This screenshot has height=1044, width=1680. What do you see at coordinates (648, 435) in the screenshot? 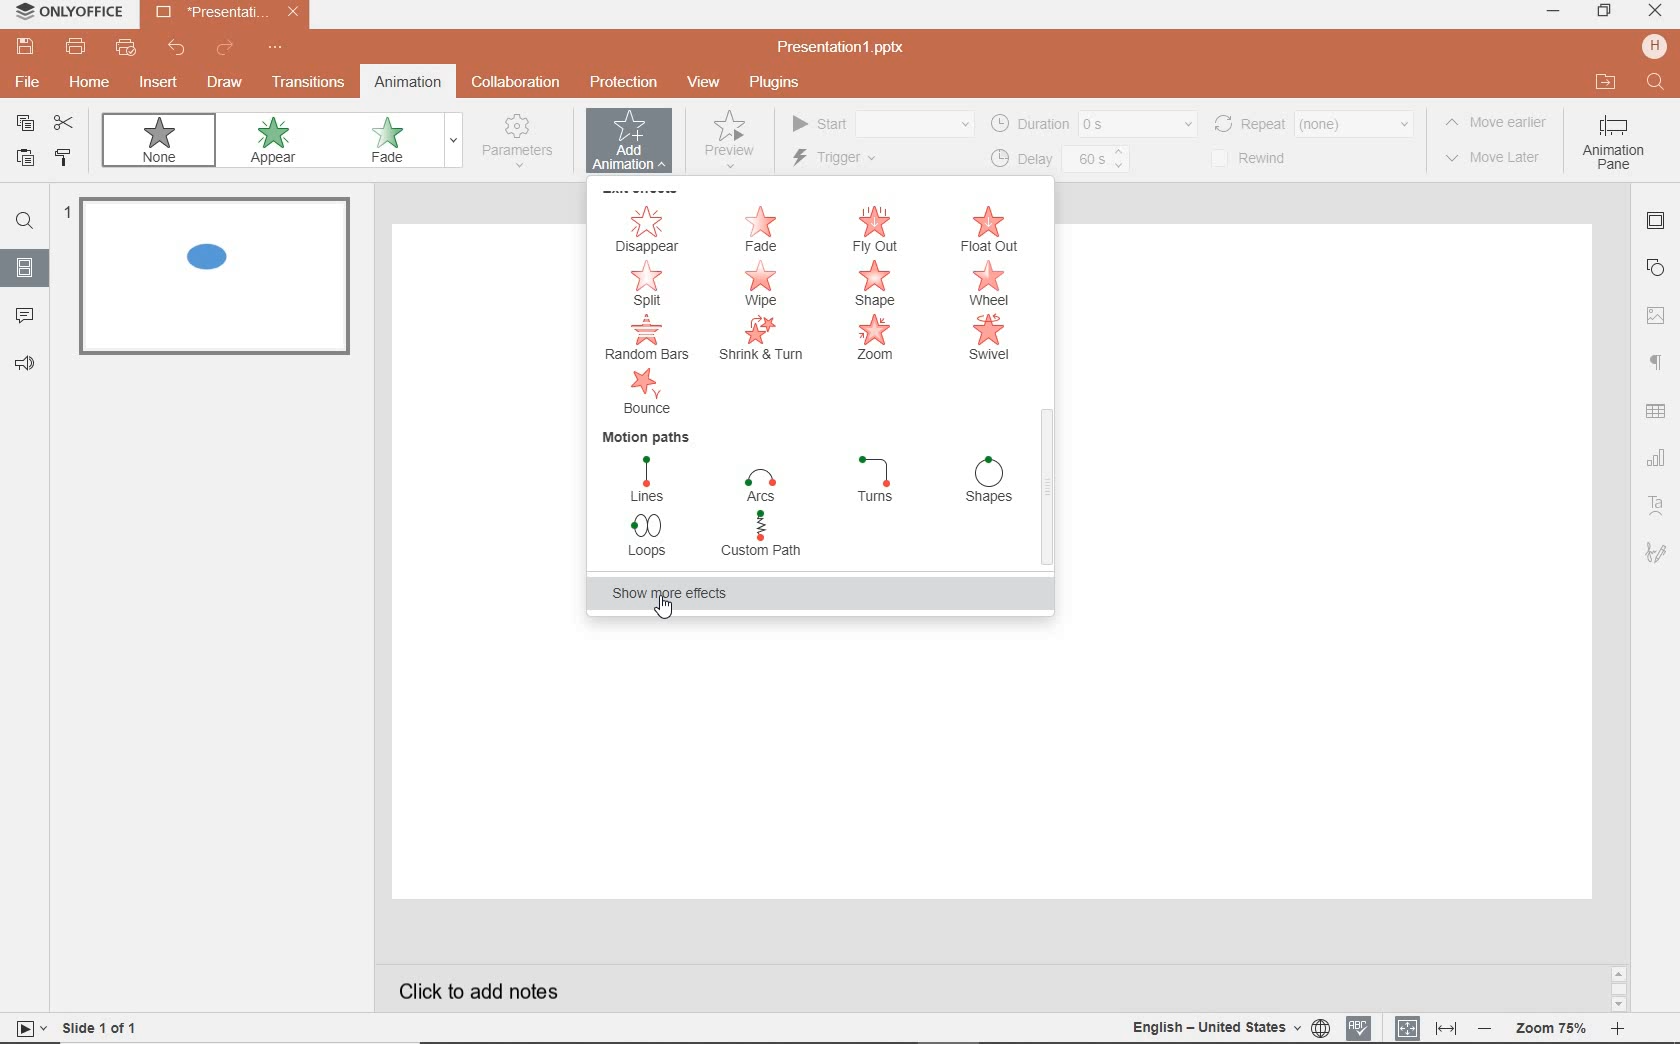
I see `MOTION PATHS` at bounding box center [648, 435].